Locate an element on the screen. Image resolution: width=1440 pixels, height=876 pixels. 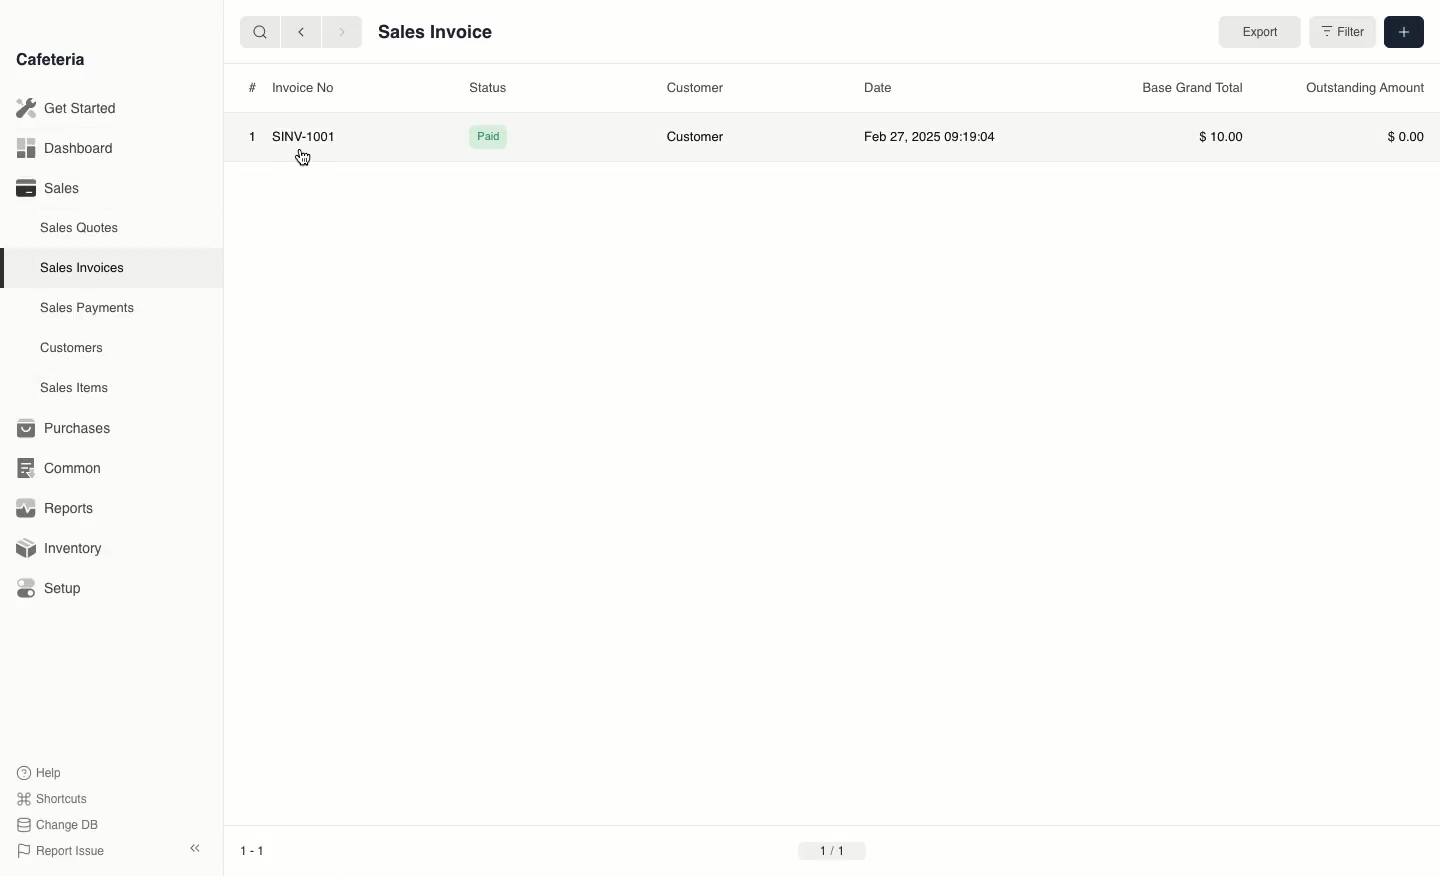
Cafeteria is located at coordinates (50, 60).